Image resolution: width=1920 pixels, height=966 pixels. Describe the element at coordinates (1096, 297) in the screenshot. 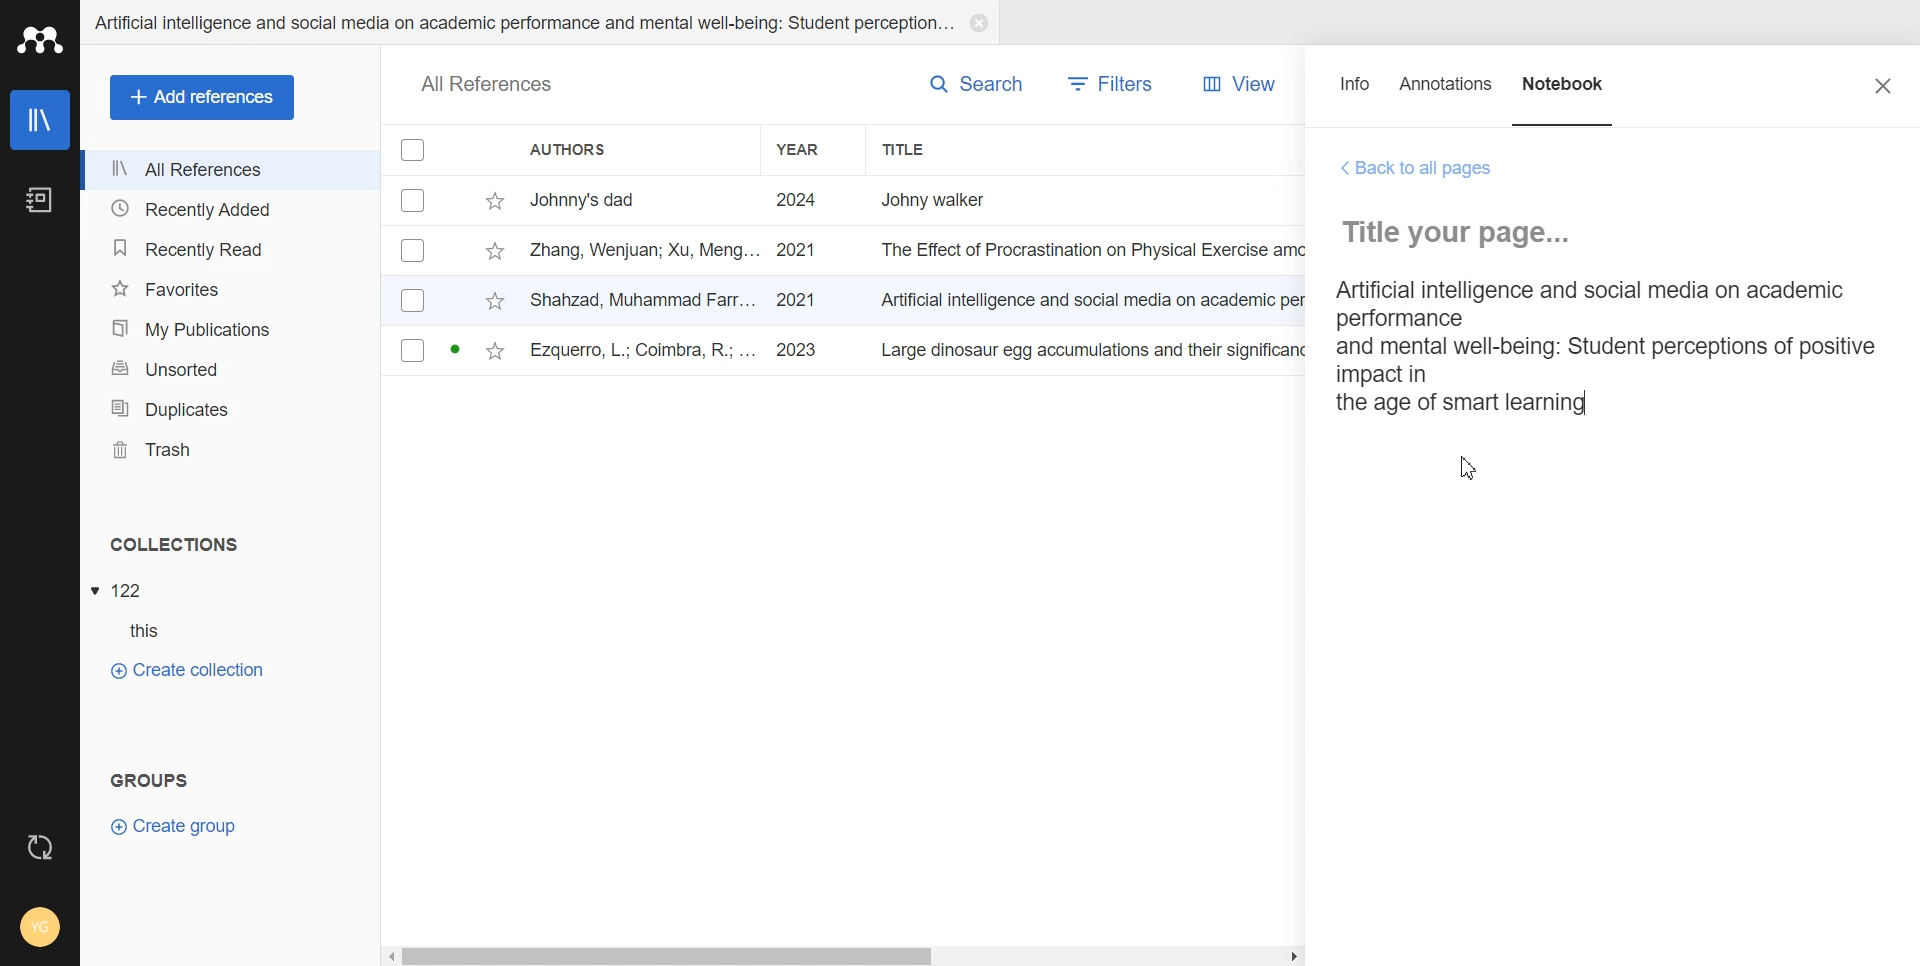

I see `Artificial intelligence and social media on academic per` at that location.